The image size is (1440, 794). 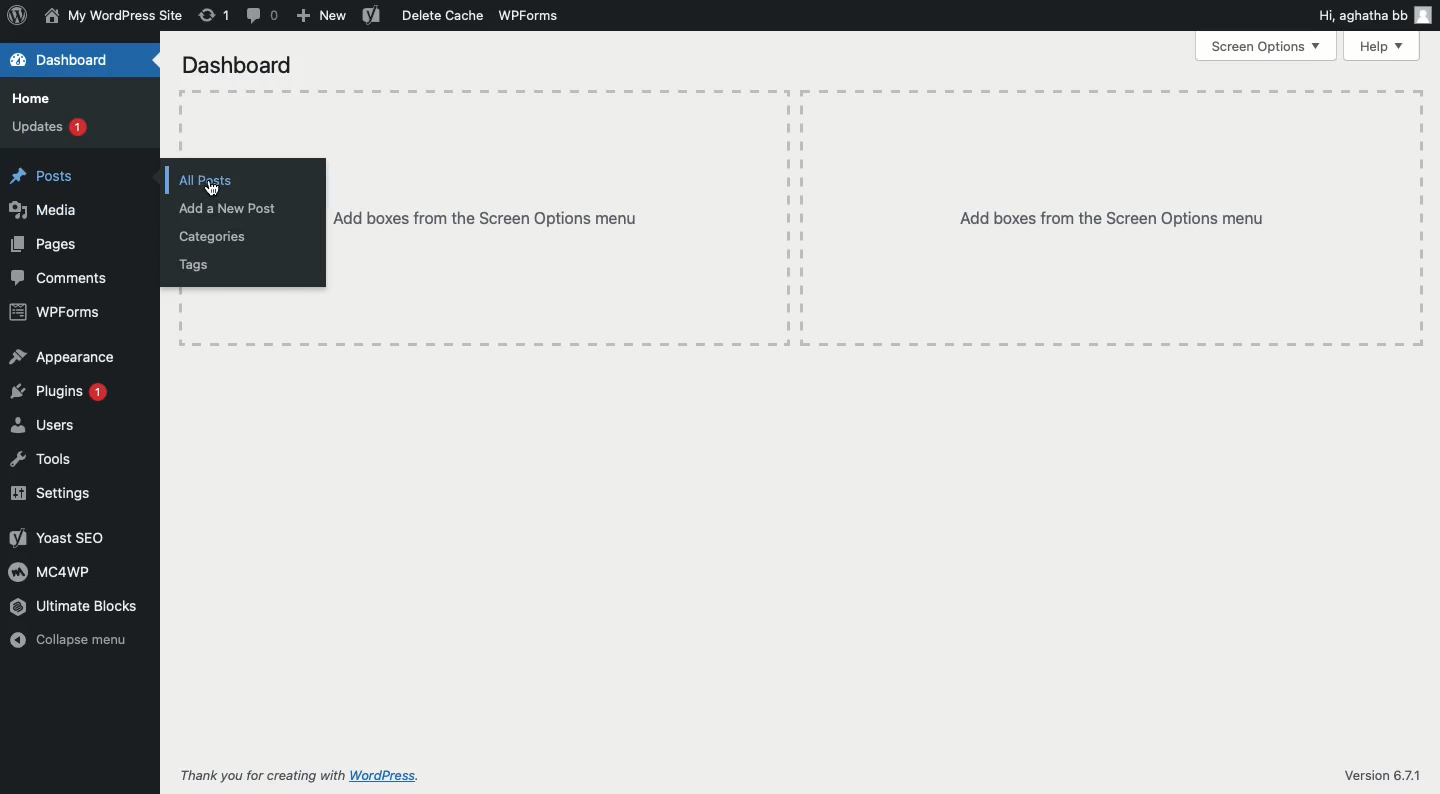 I want to click on Screen Options, so click(x=1269, y=48).